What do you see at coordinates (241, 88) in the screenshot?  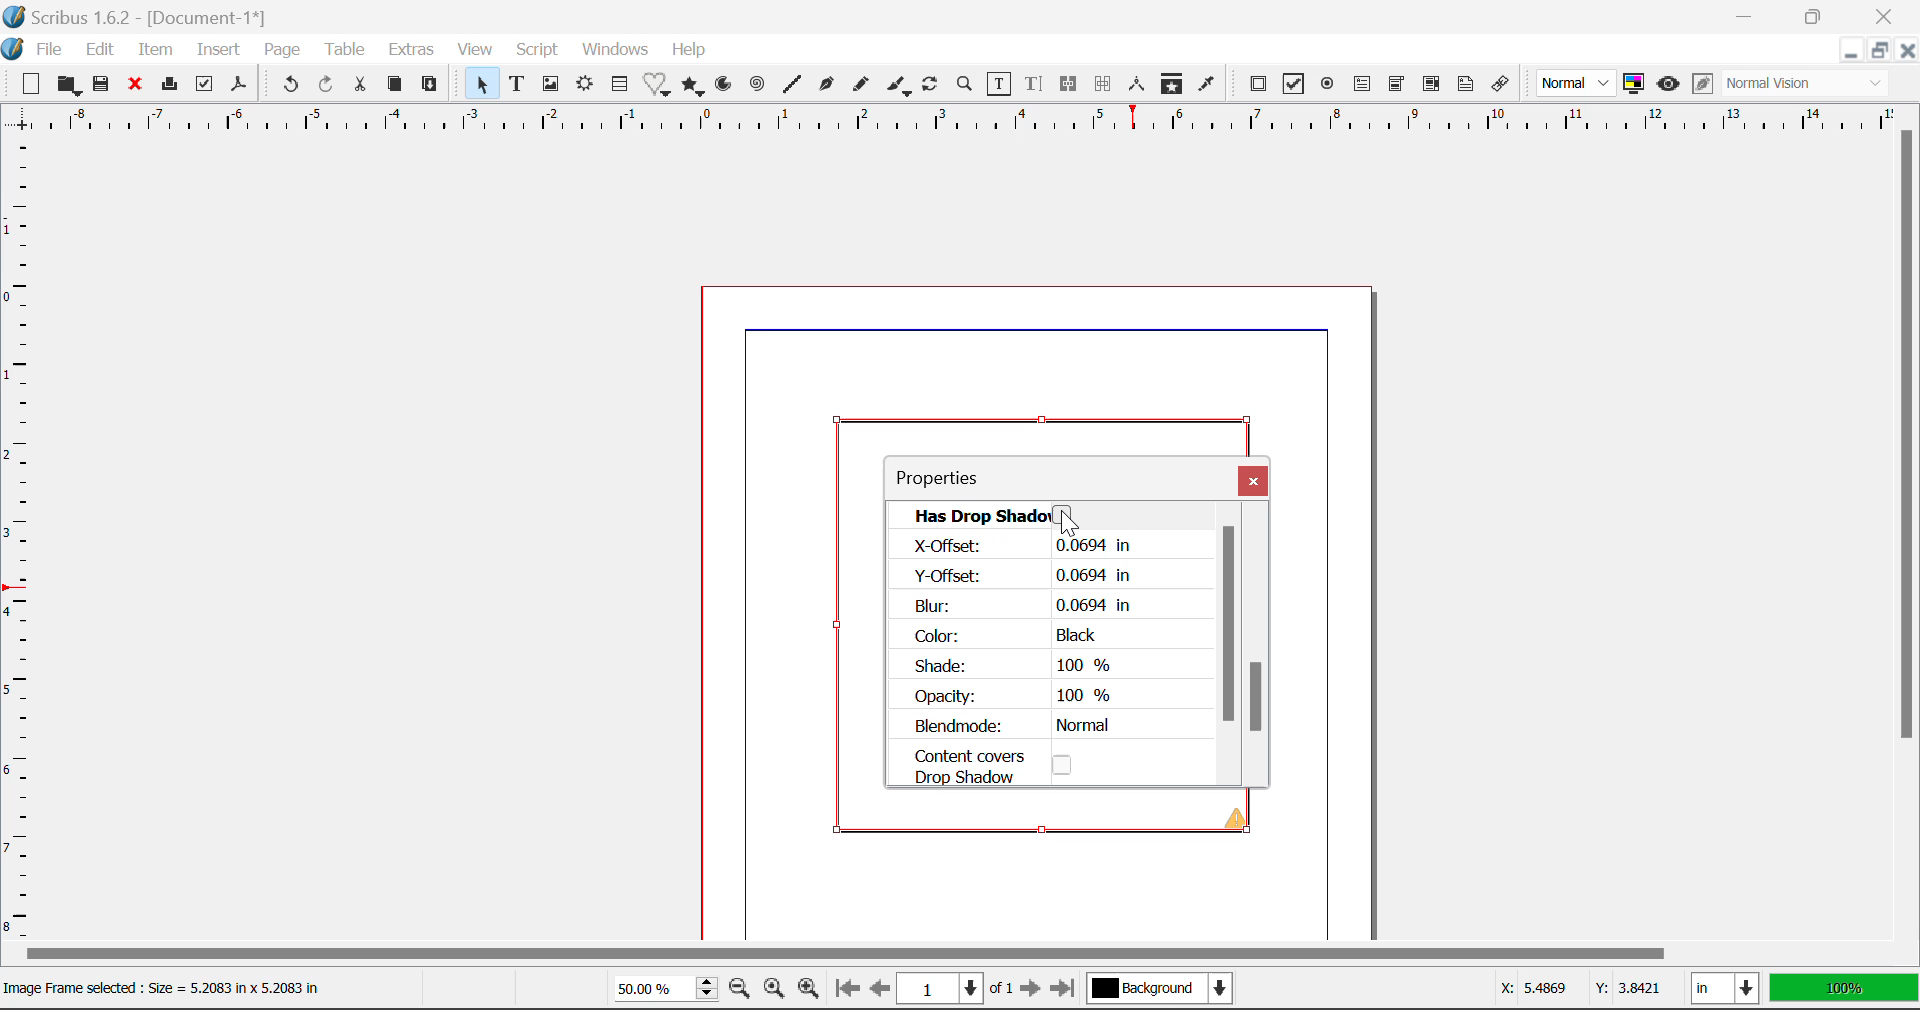 I see `Save as Pdf` at bounding box center [241, 88].